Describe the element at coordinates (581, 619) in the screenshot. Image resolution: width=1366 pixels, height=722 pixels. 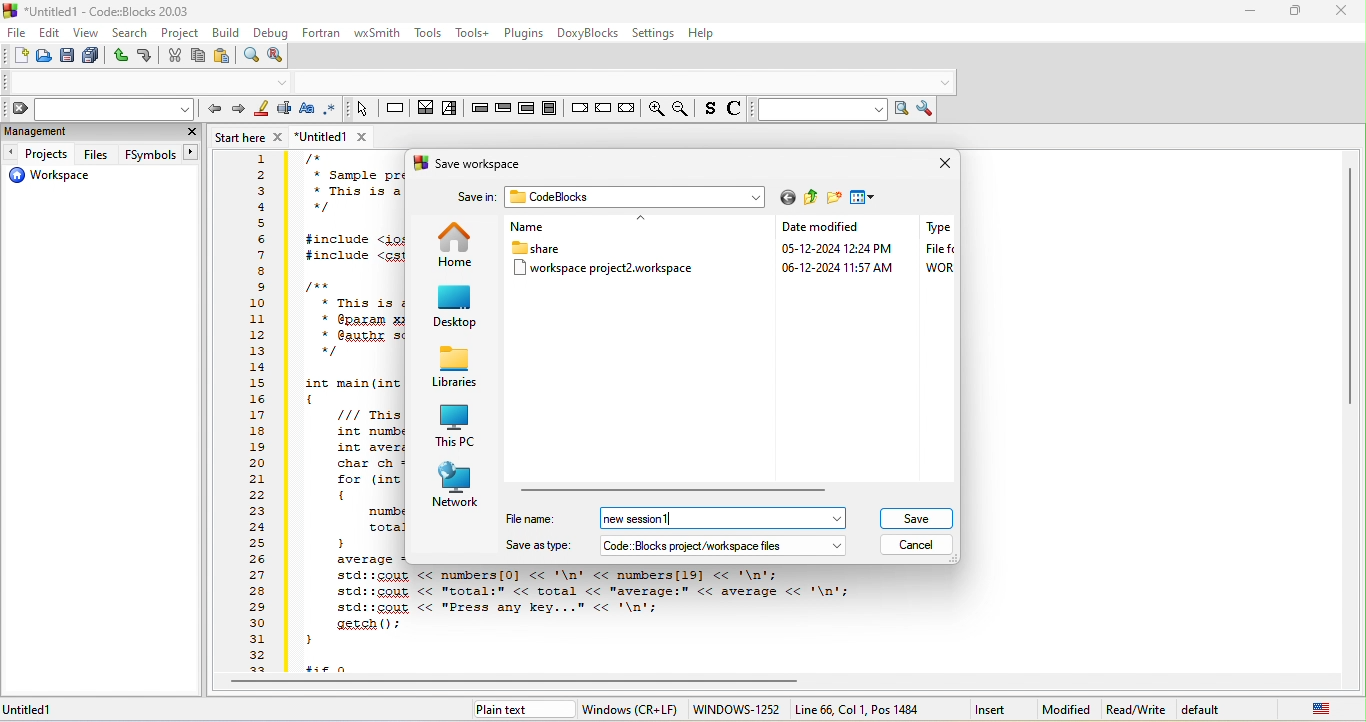
I see `code` at that location.